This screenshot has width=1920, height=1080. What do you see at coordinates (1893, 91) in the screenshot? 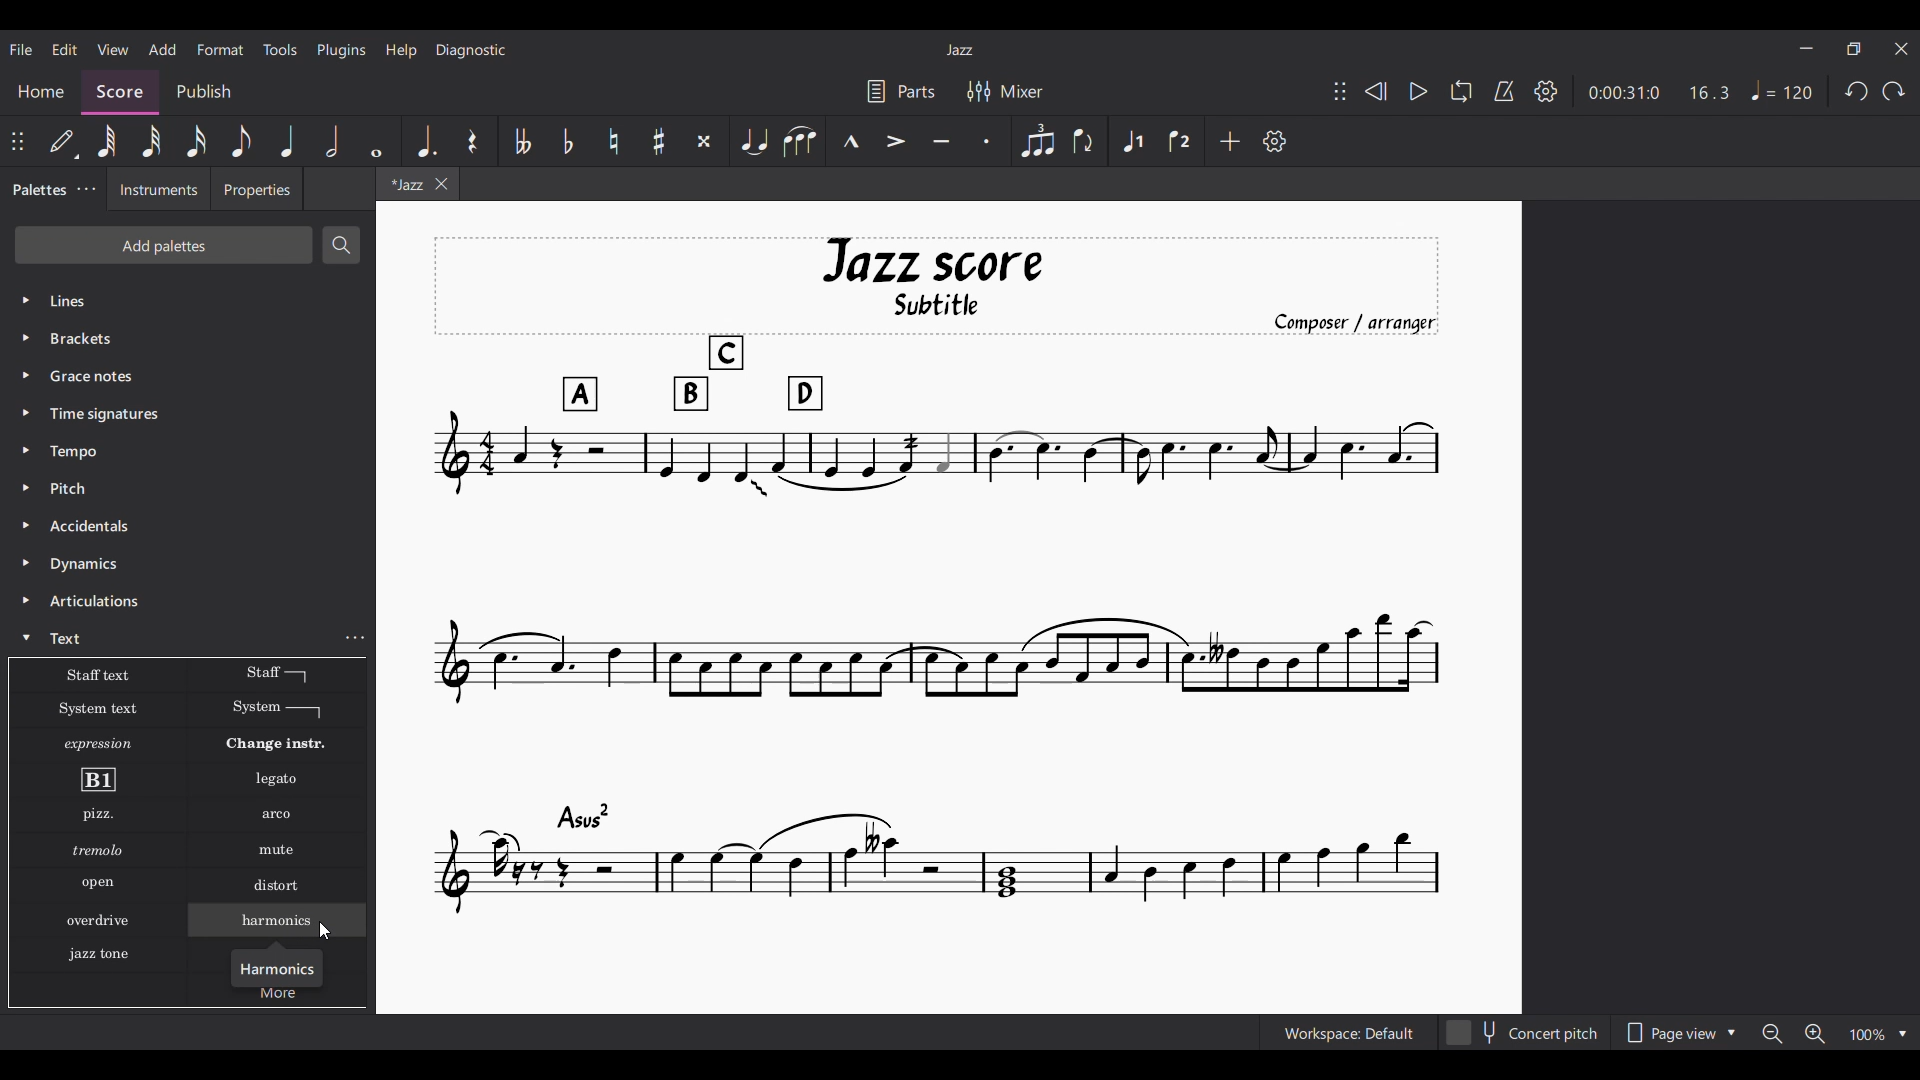
I see `Redo` at bounding box center [1893, 91].